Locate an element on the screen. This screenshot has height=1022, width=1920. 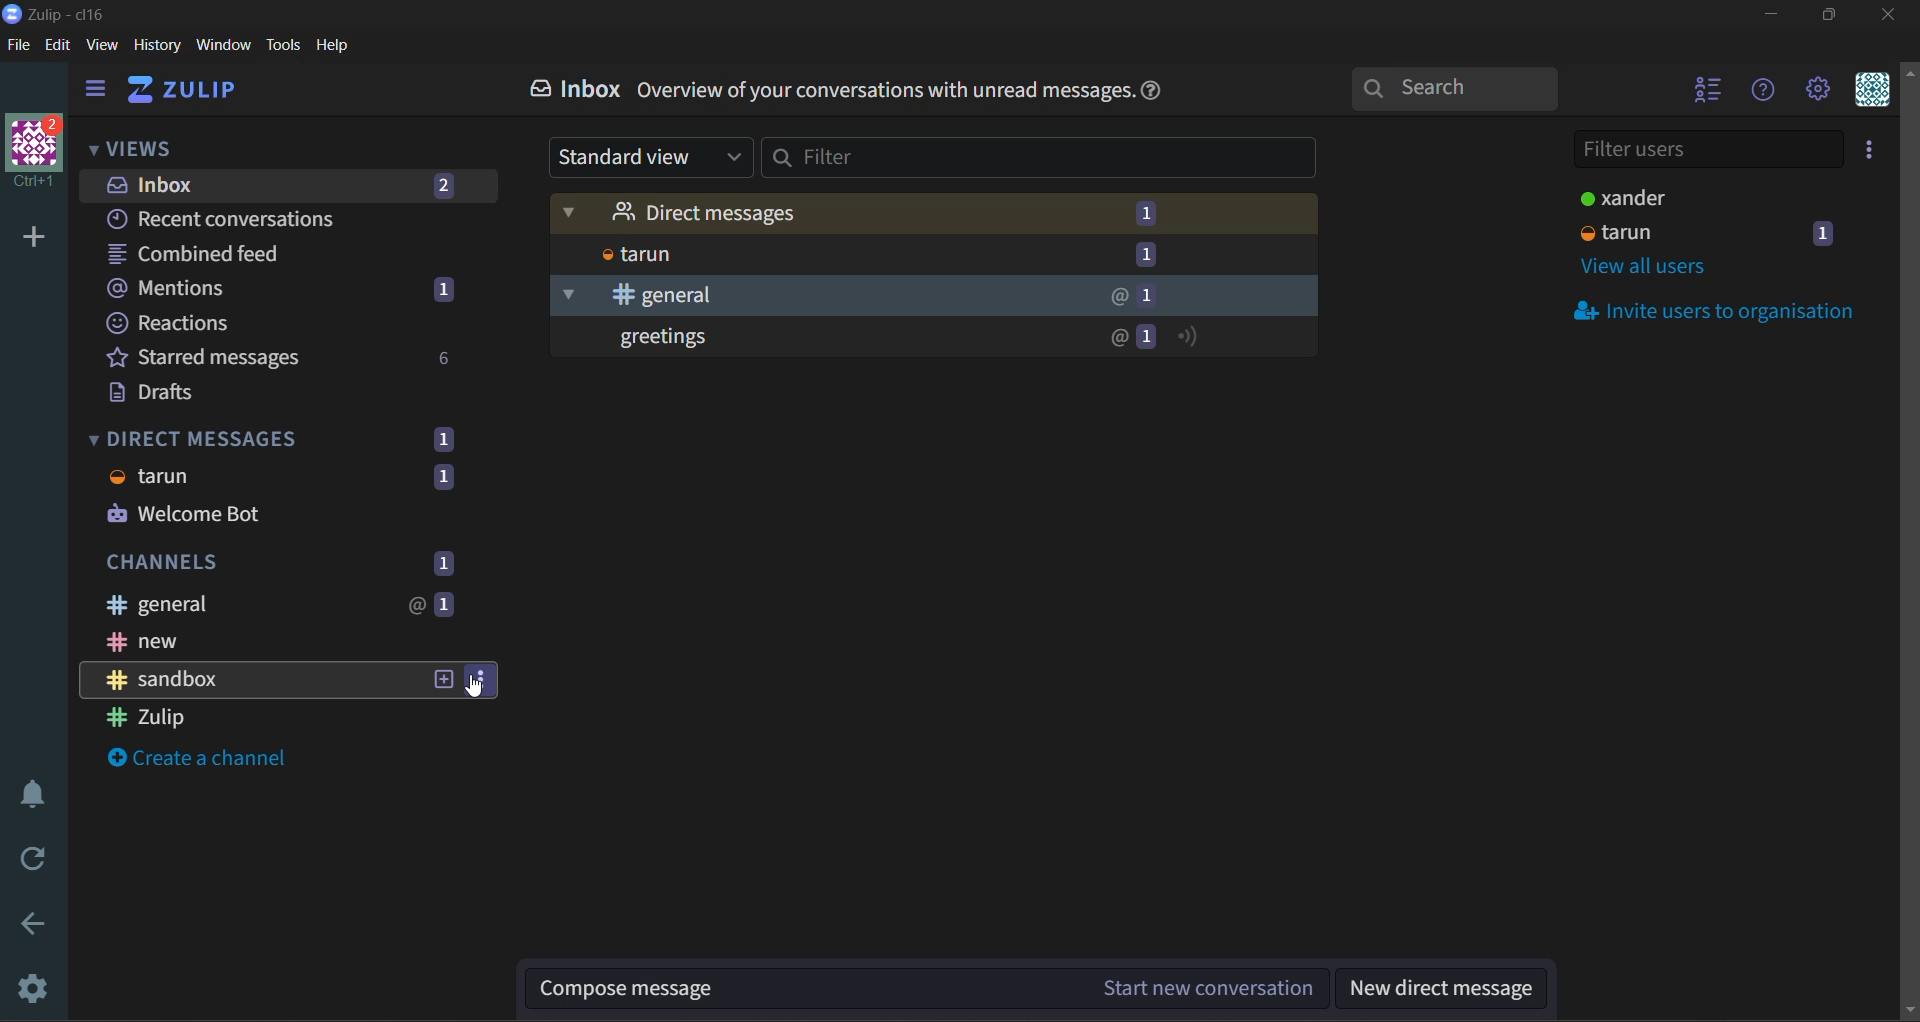
close is located at coordinates (1889, 18).